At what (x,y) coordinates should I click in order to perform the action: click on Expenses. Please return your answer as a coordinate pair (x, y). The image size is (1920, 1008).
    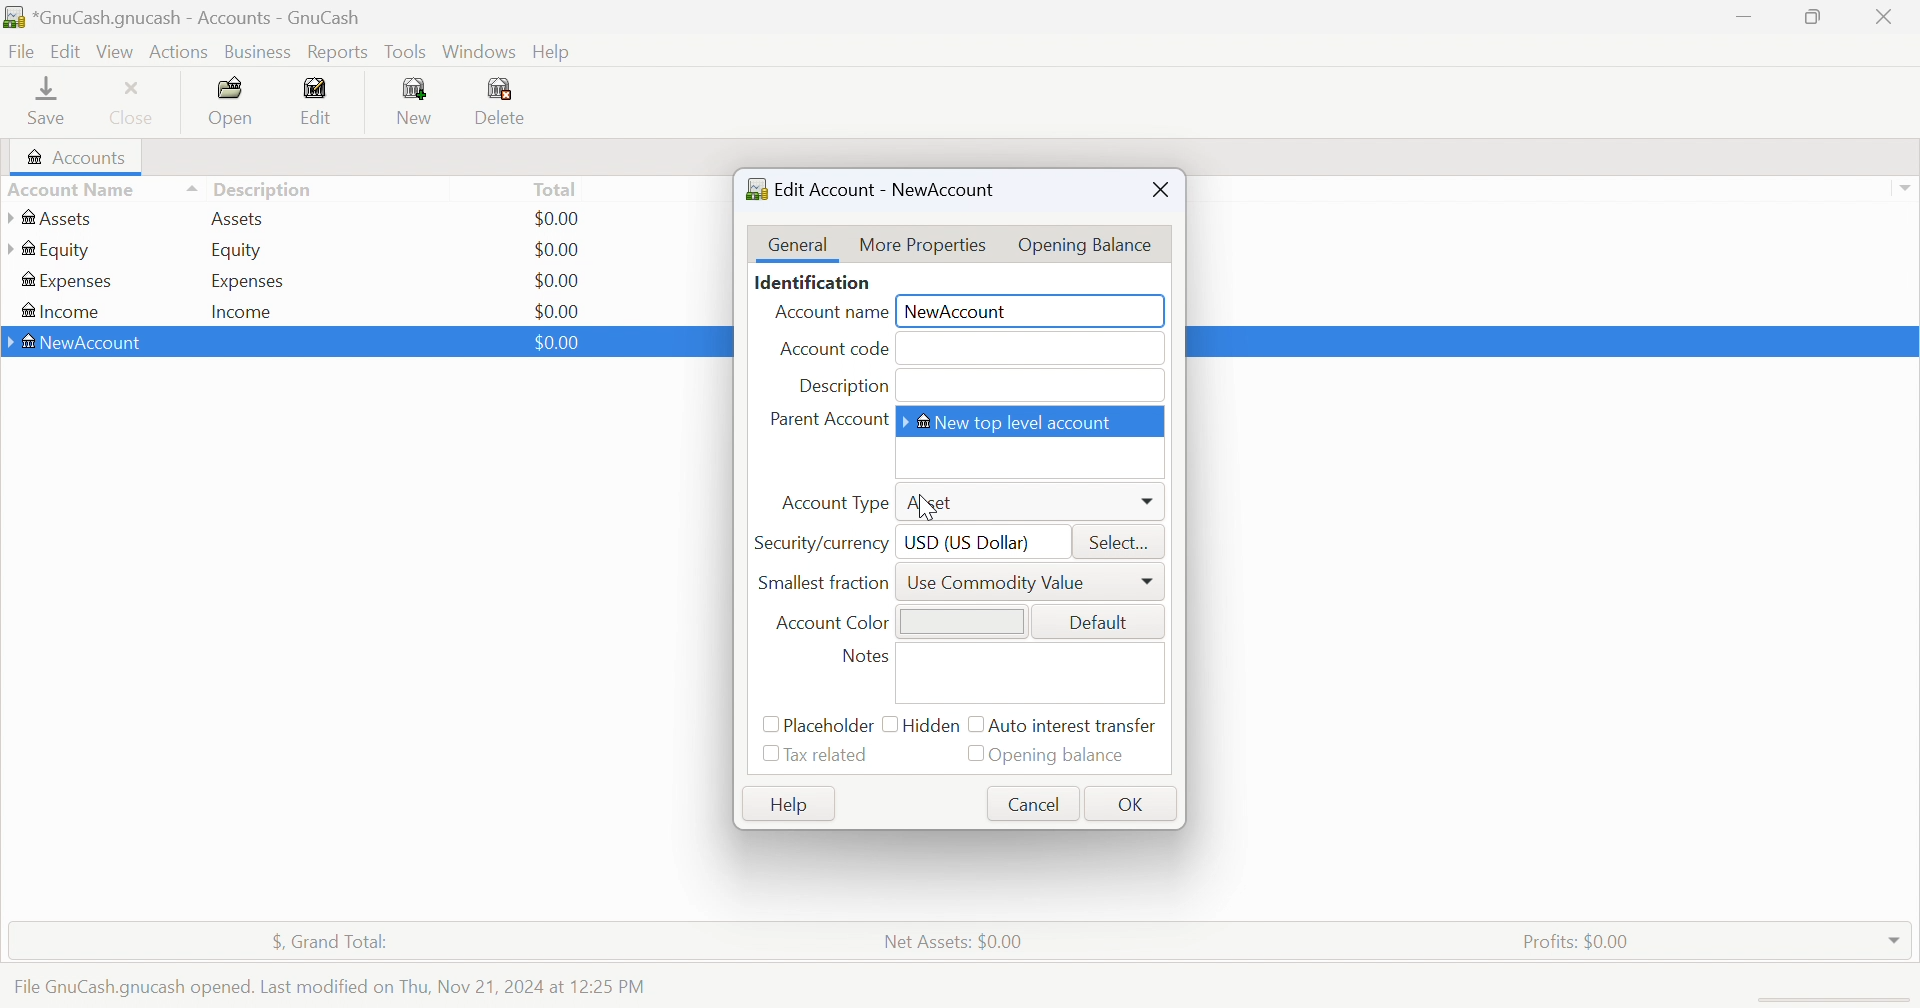
    Looking at the image, I should click on (248, 282).